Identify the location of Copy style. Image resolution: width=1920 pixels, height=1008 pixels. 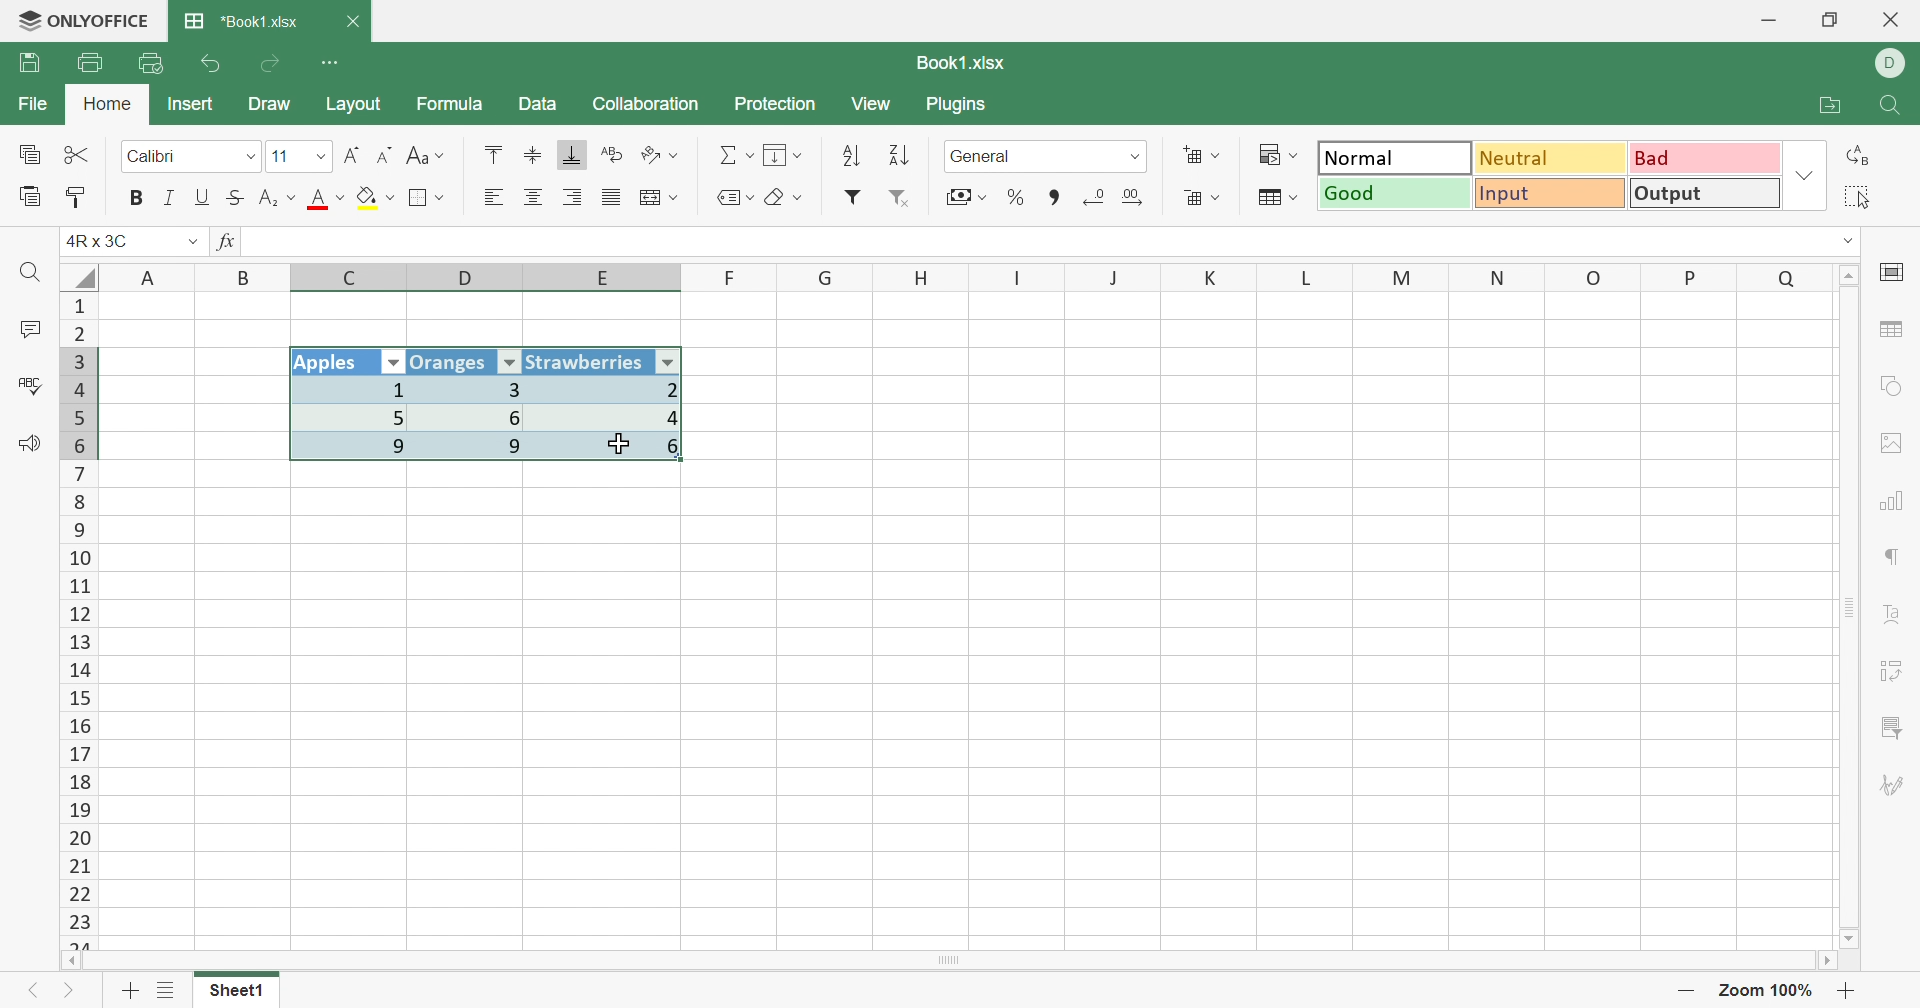
(79, 195).